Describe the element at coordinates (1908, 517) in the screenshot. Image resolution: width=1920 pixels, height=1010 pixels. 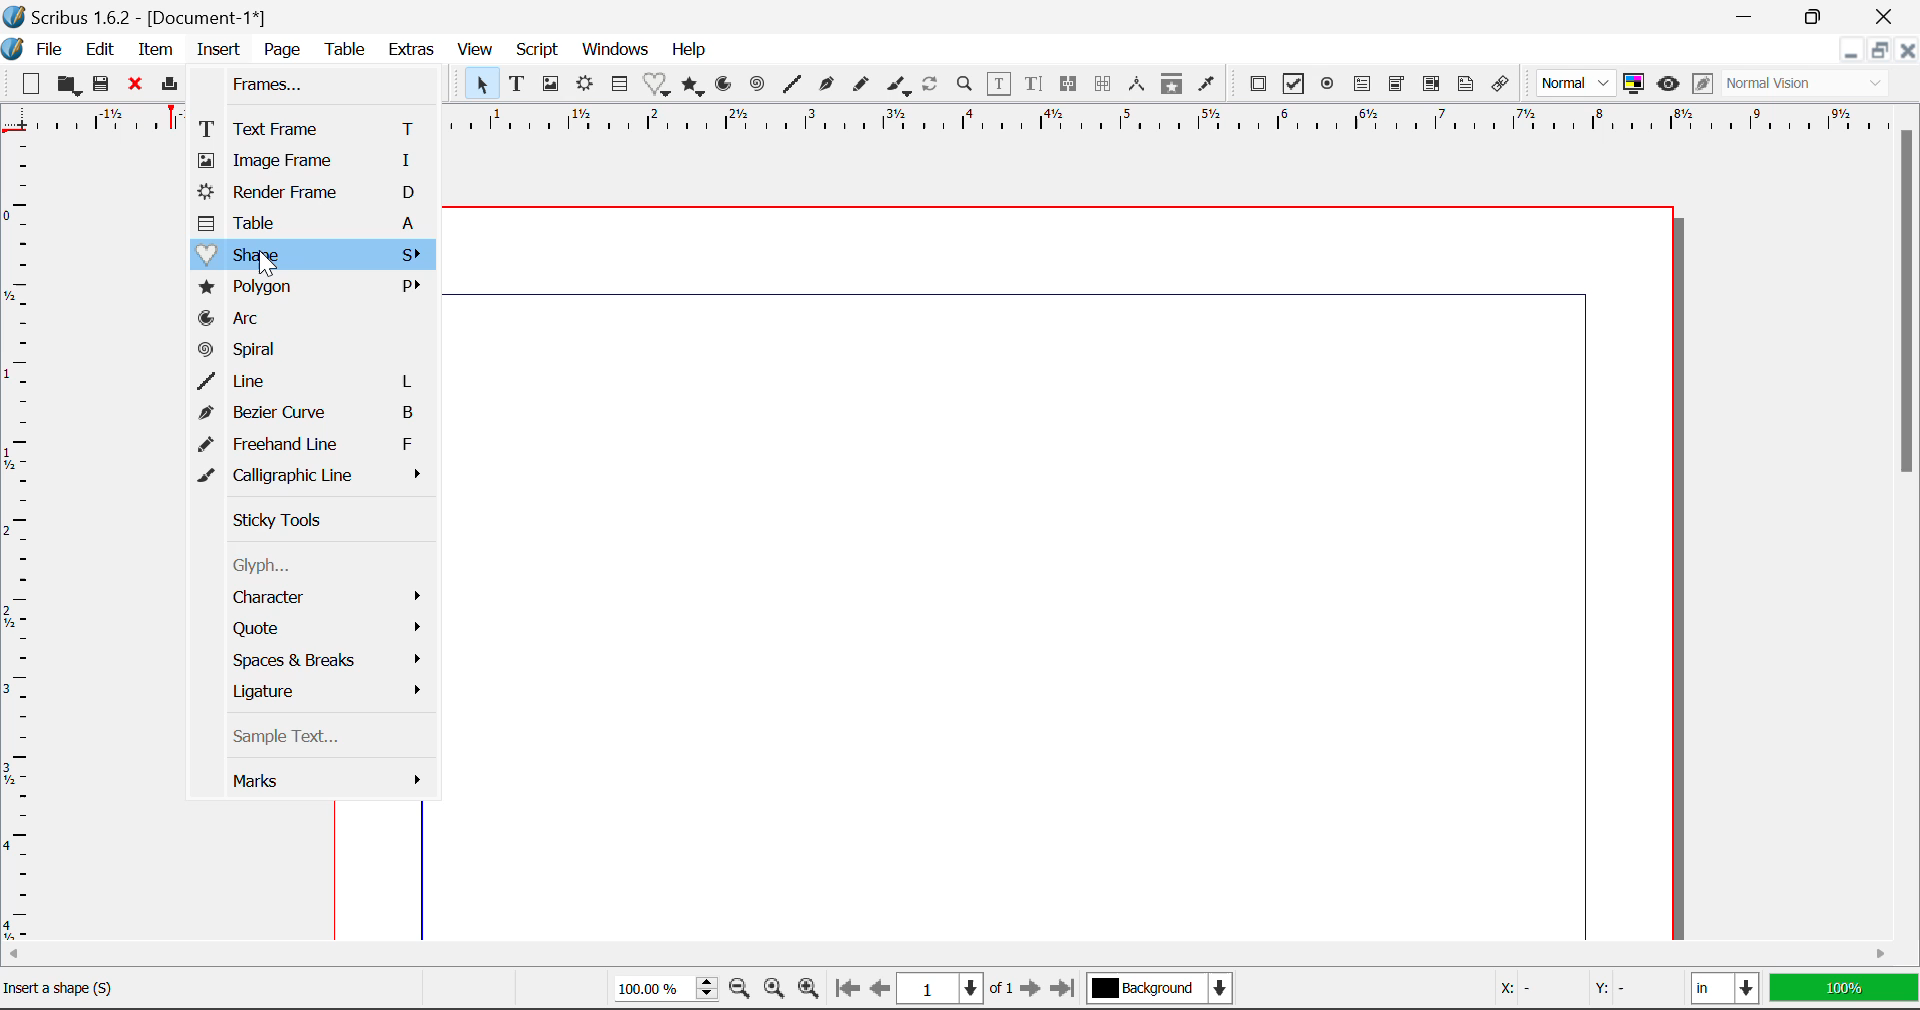
I see `Scroll Bar` at that location.